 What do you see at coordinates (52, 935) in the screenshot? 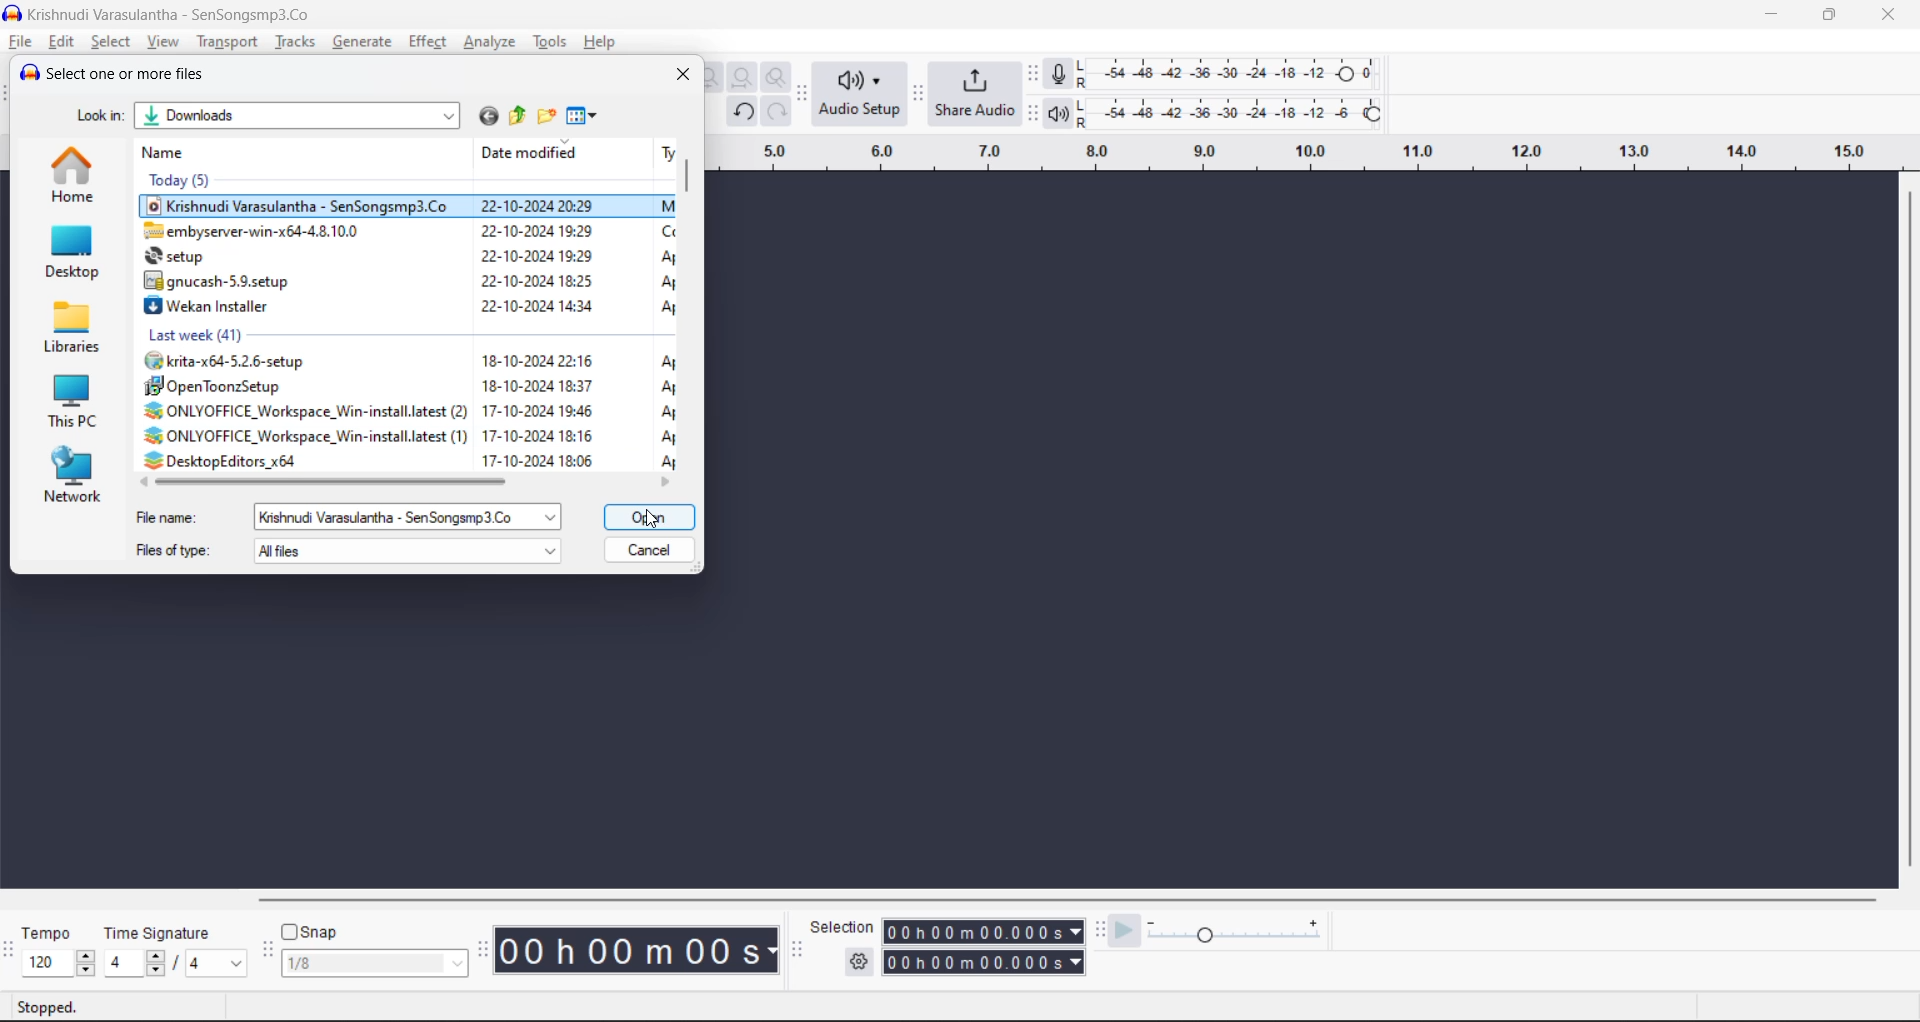
I see `tempo` at bounding box center [52, 935].